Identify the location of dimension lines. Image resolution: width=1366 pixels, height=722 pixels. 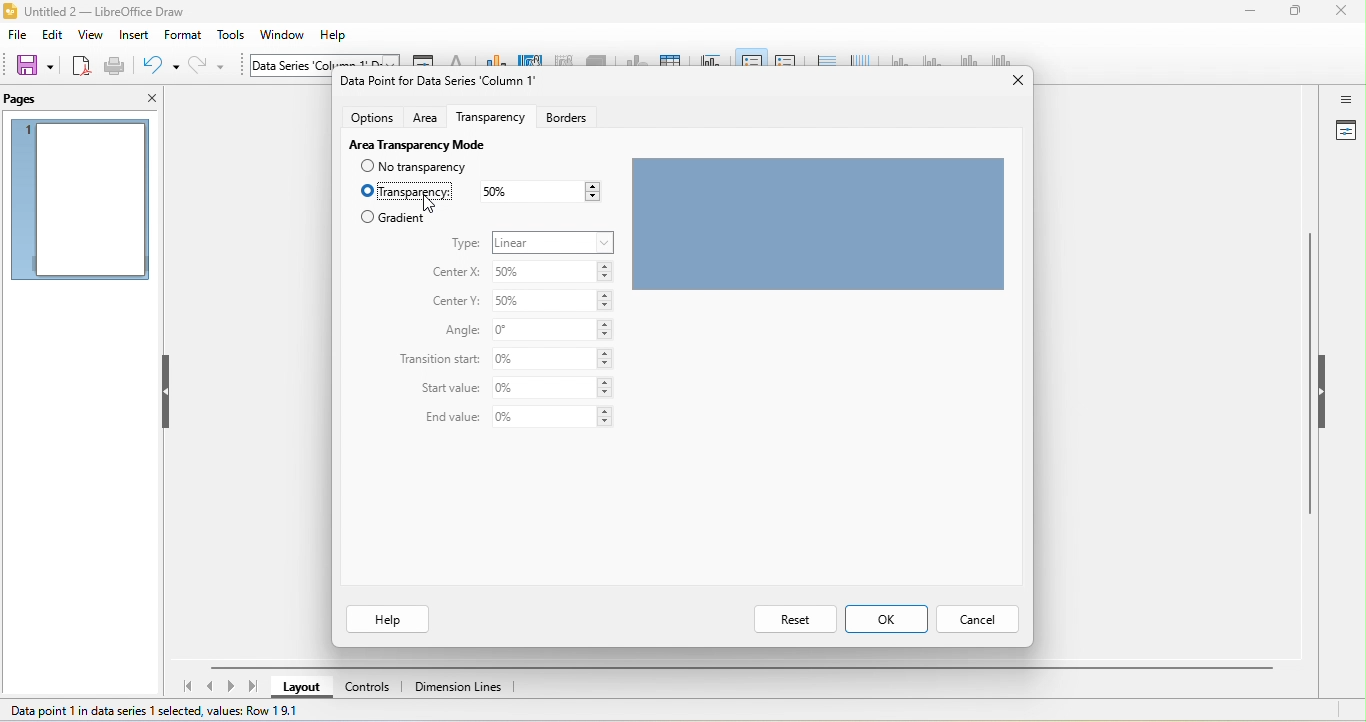
(462, 687).